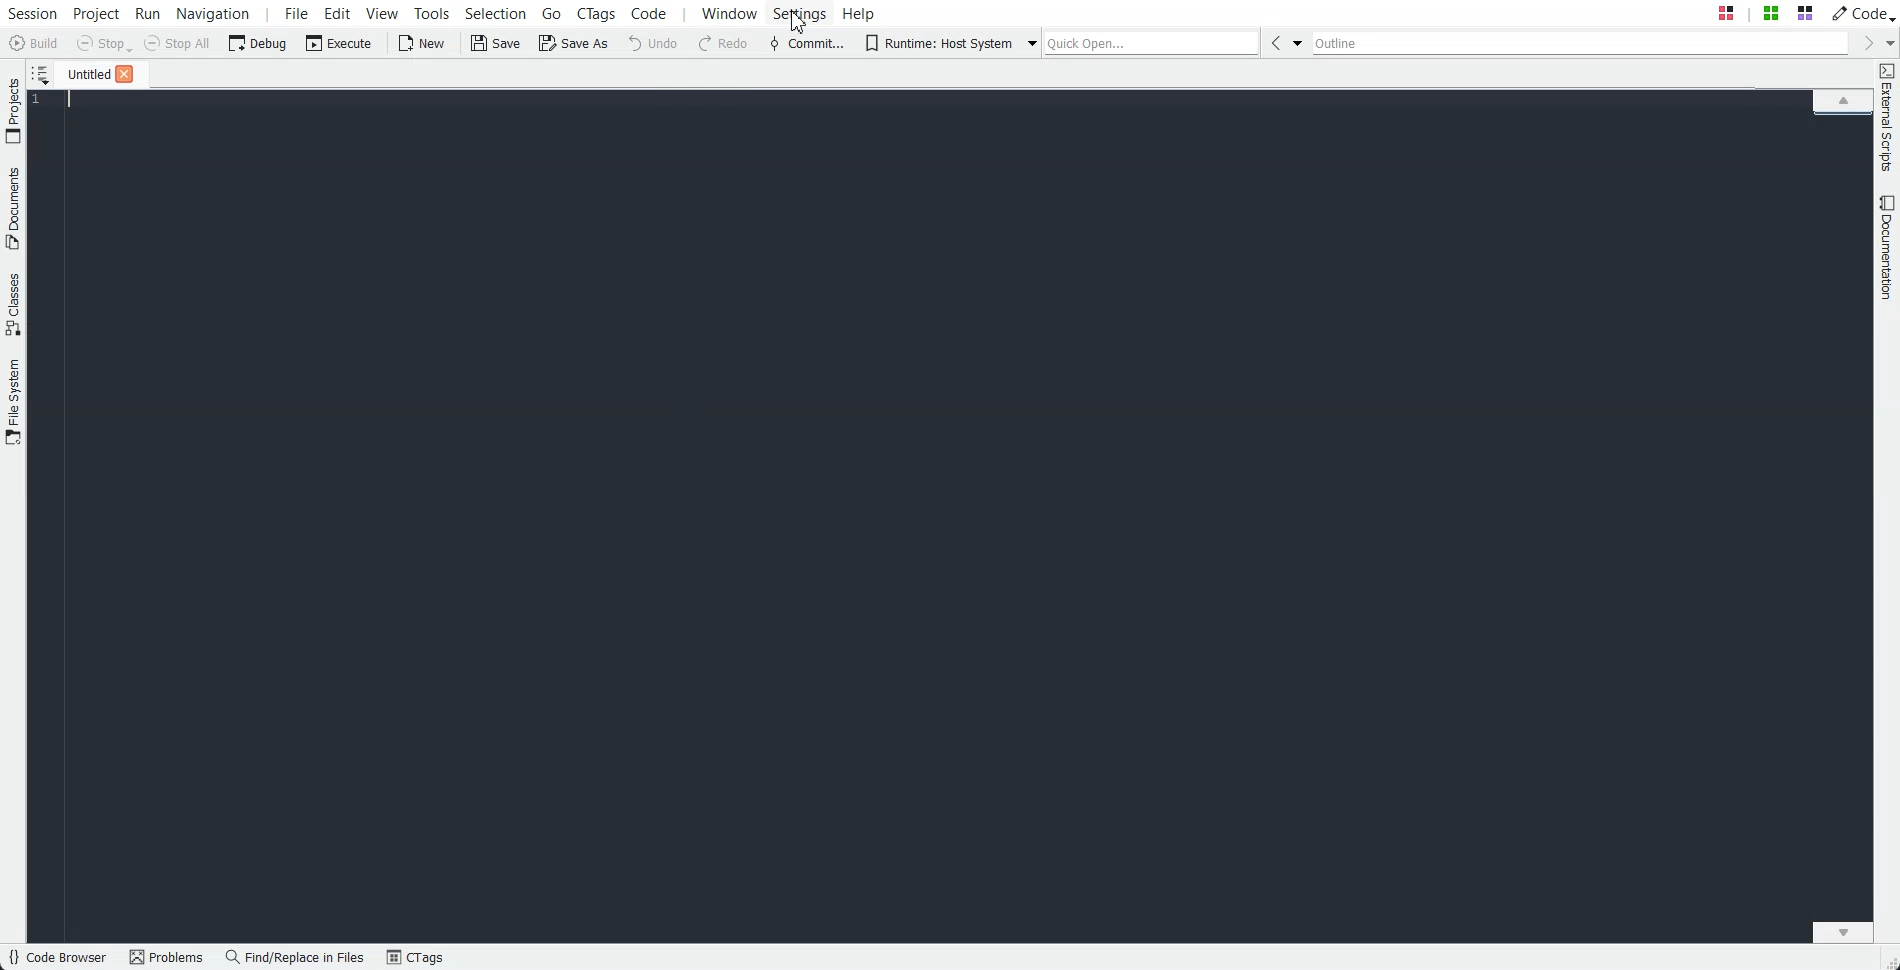  What do you see at coordinates (1298, 42) in the screenshot?
I see `Drop Down box` at bounding box center [1298, 42].